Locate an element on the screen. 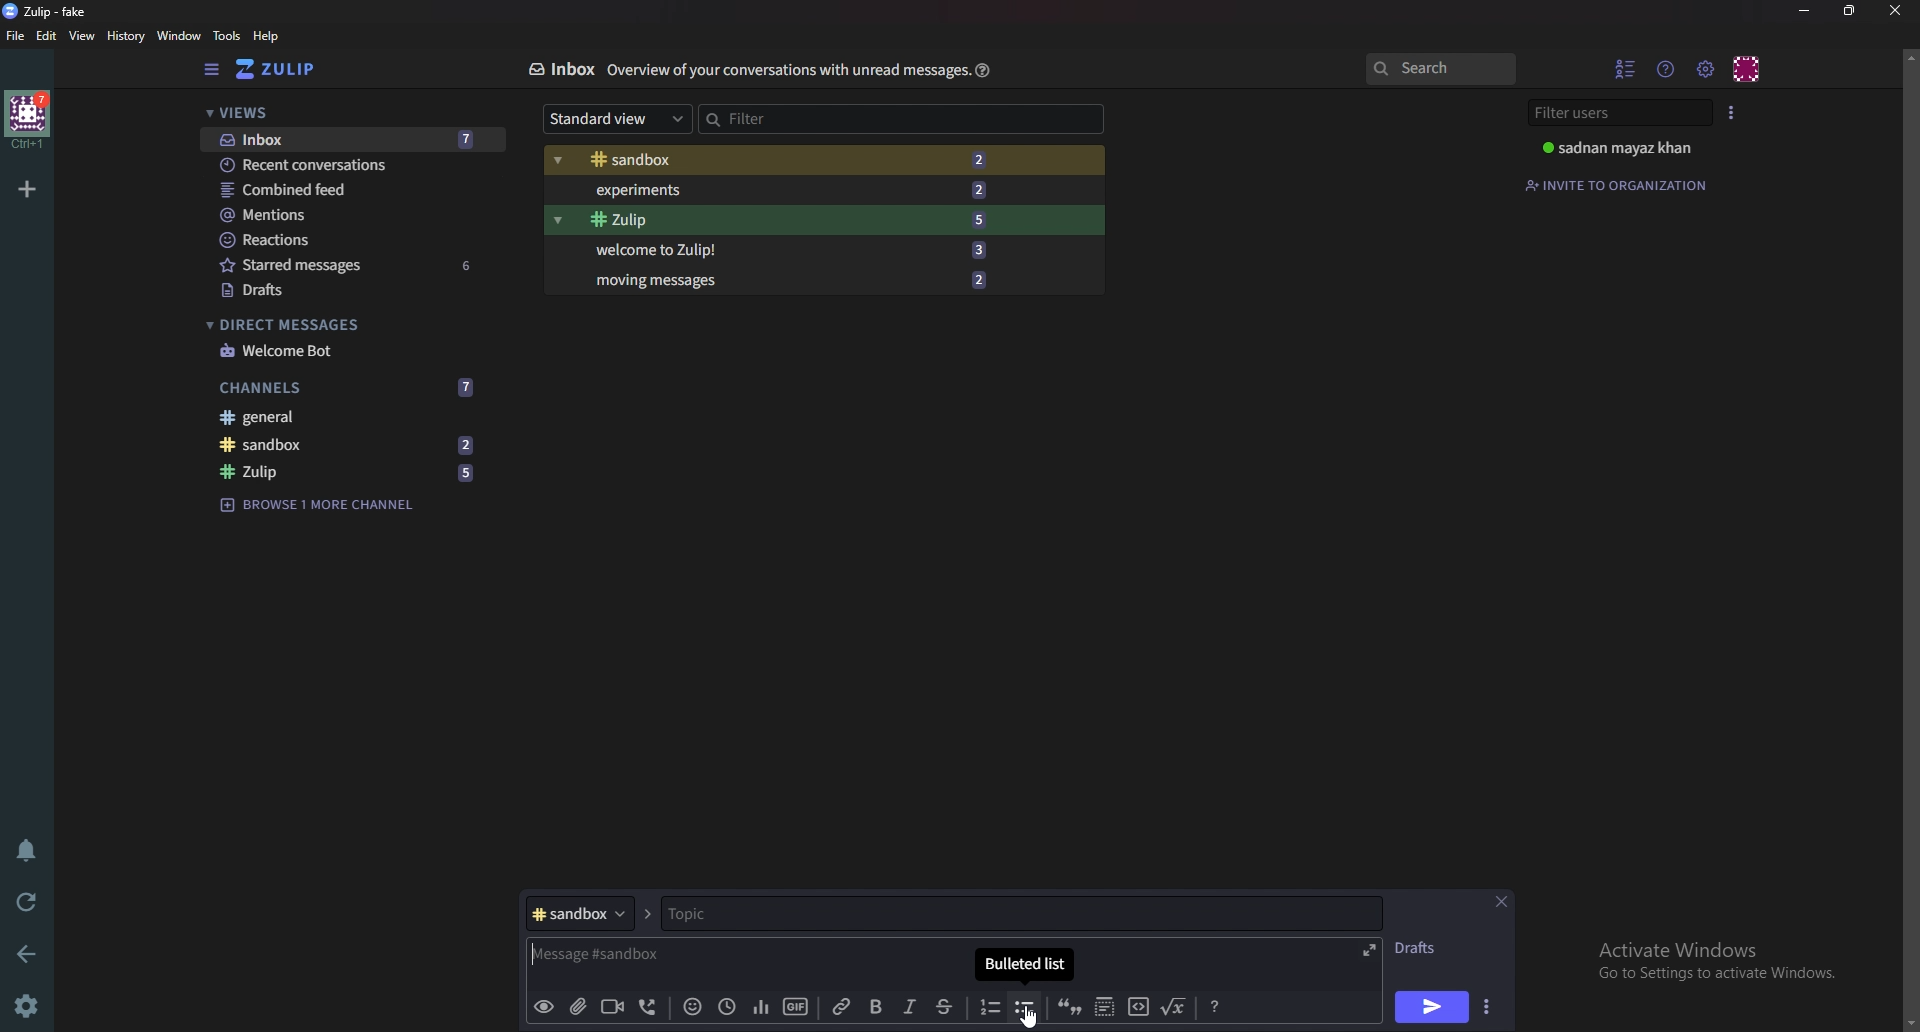  View is located at coordinates (83, 37).